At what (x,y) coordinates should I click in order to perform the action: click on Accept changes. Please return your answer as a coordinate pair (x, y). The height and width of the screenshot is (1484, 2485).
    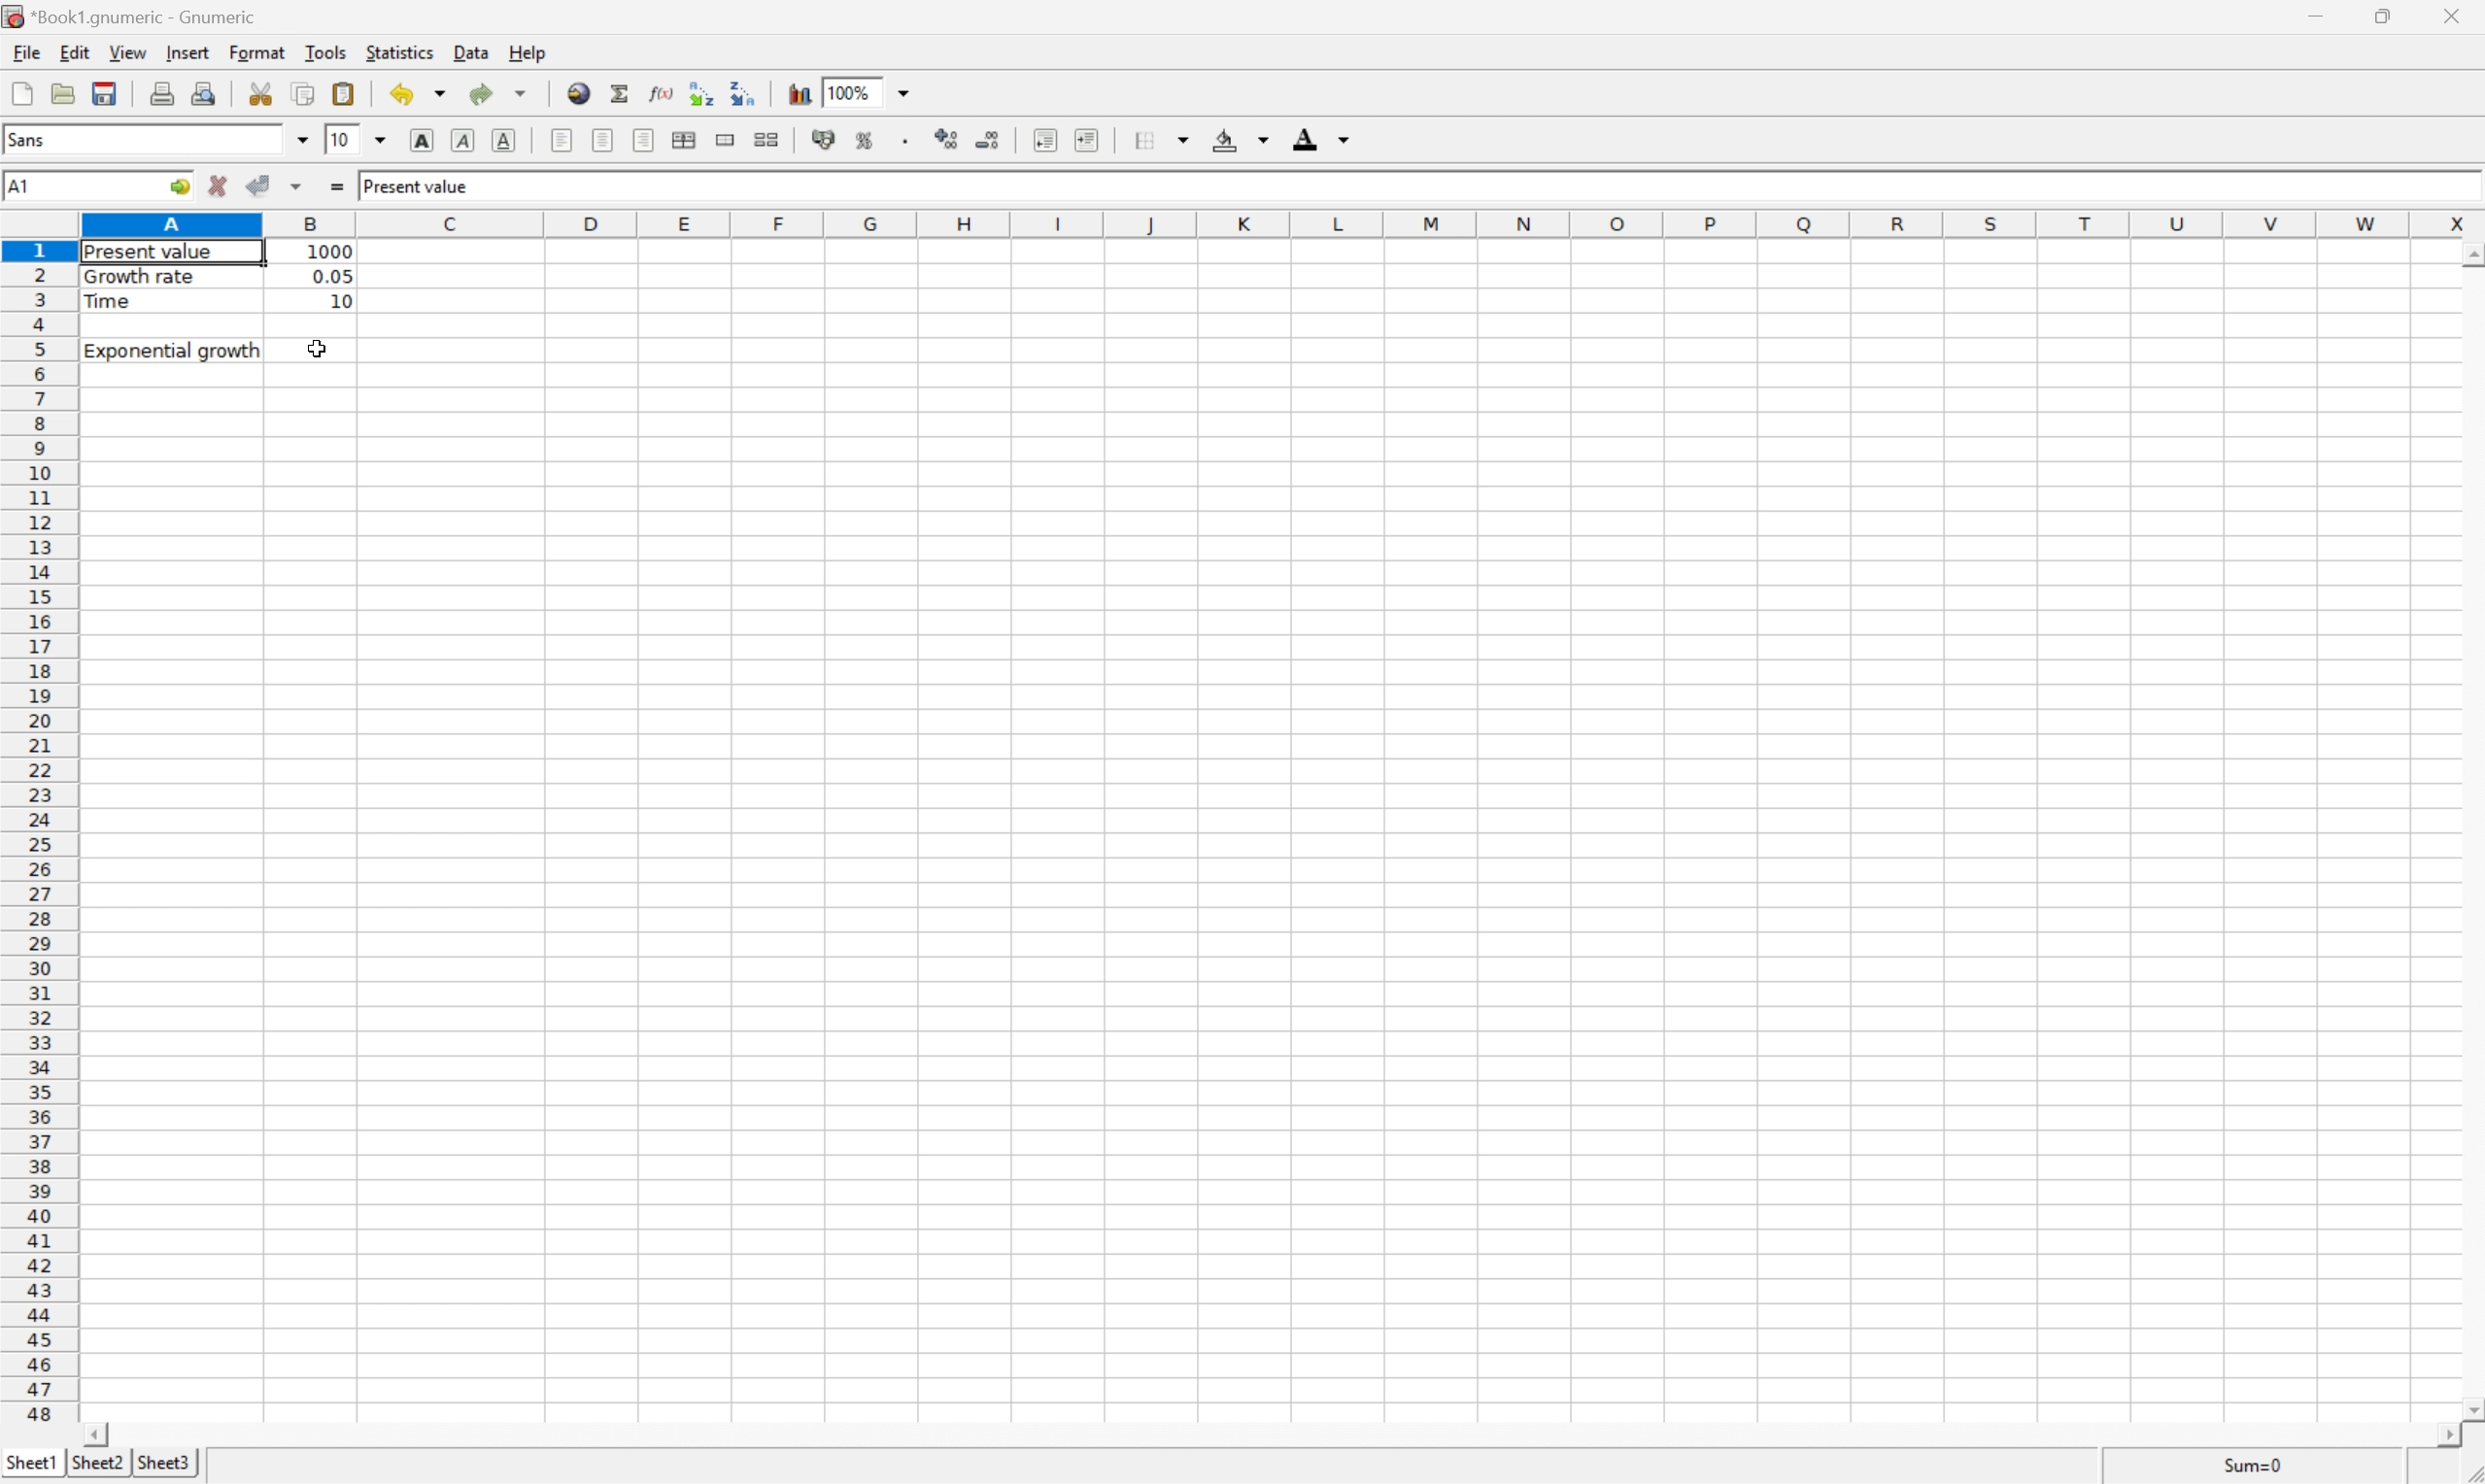
    Looking at the image, I should click on (263, 182).